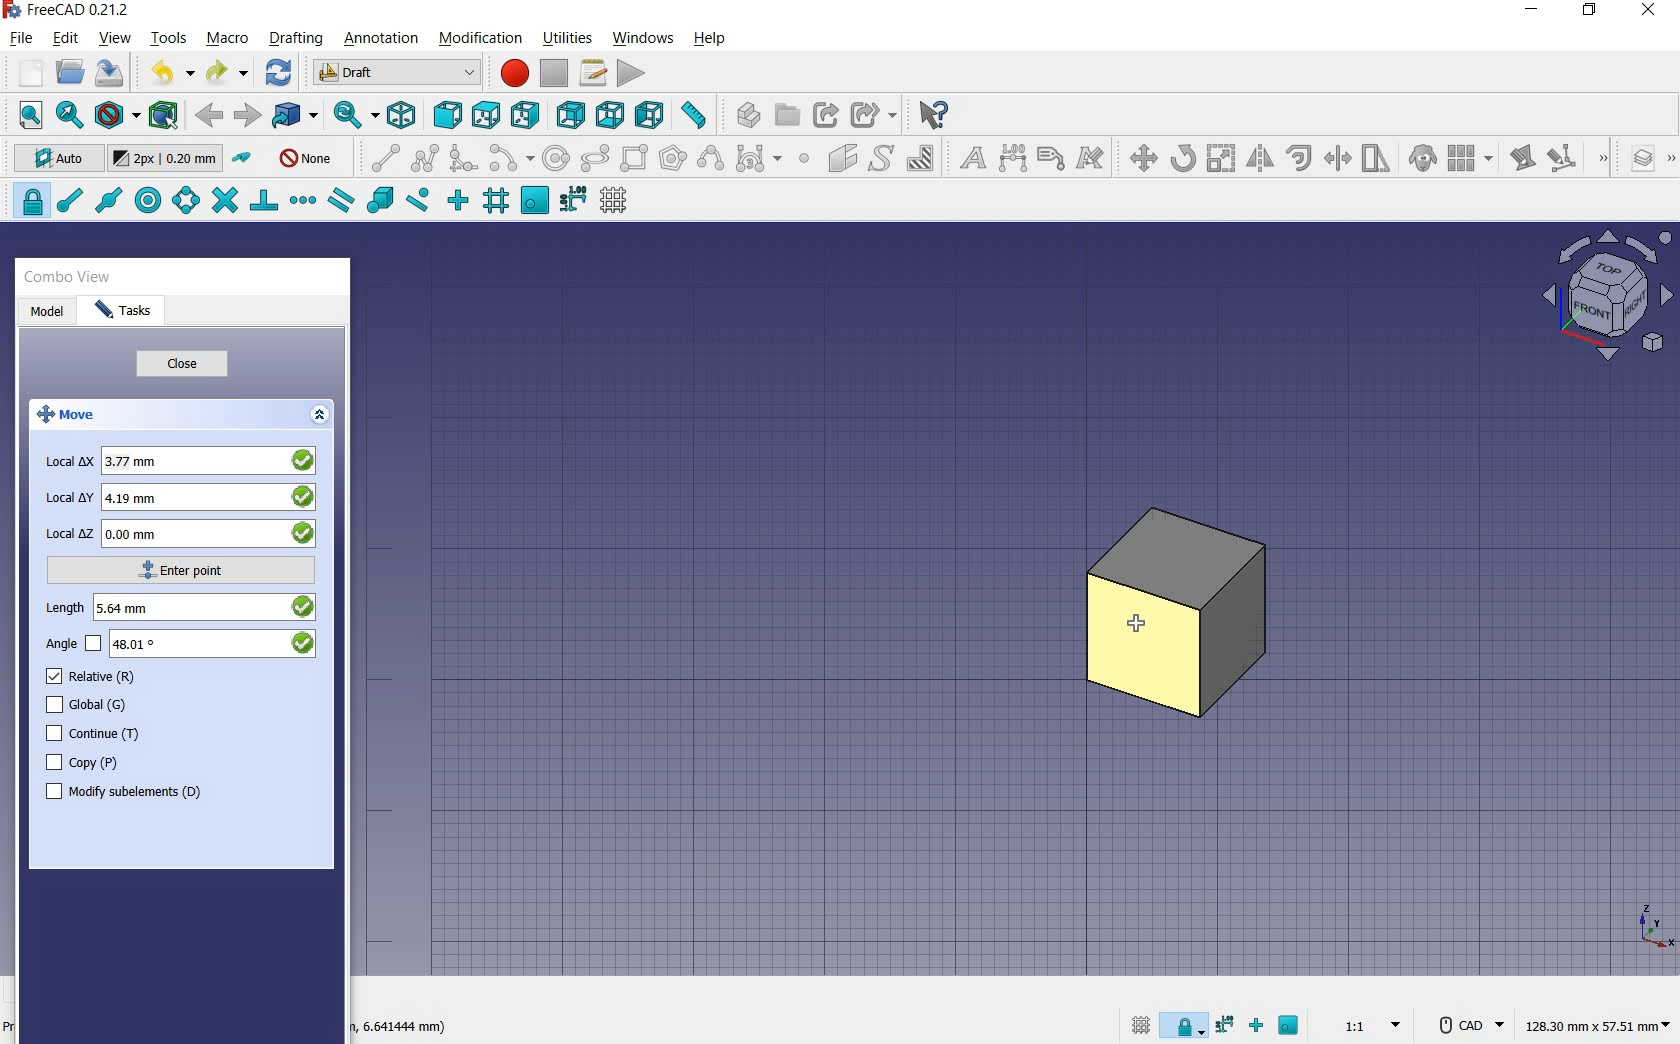 This screenshot has width=1680, height=1044. I want to click on close, so click(337, 275).